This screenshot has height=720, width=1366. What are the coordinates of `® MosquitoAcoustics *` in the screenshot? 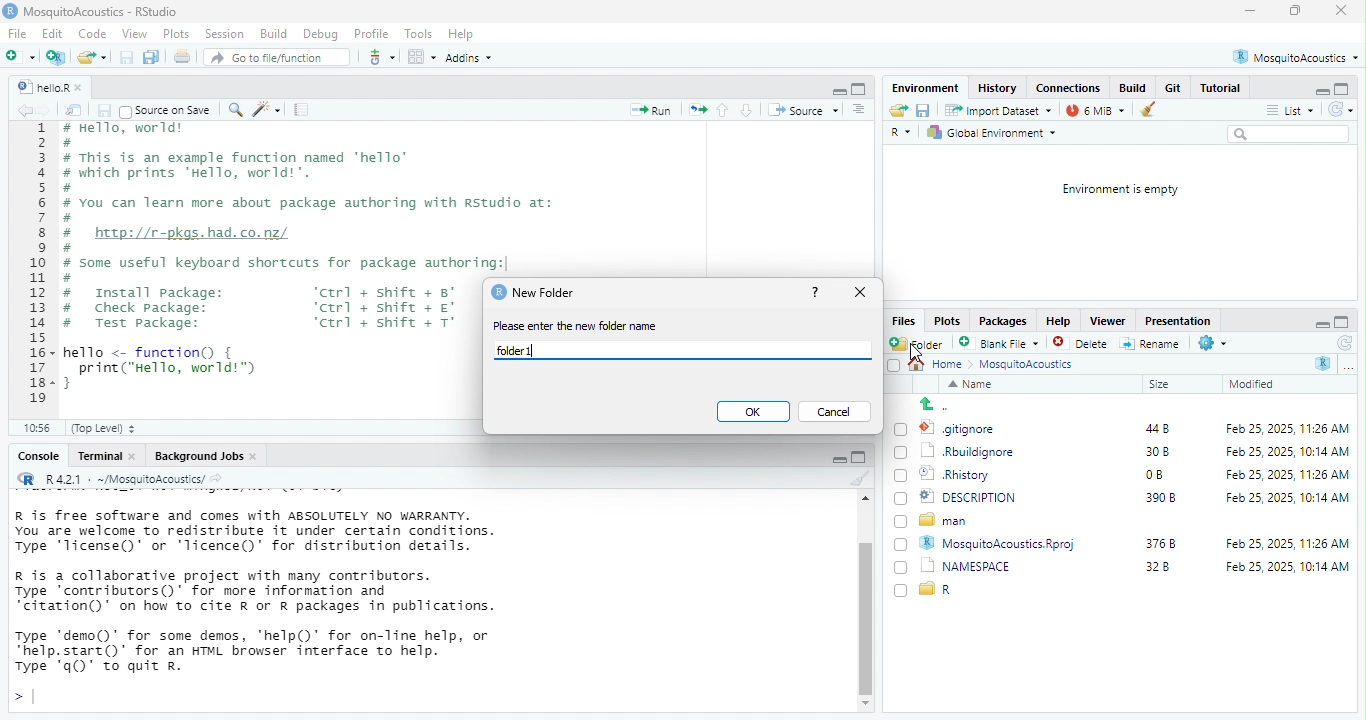 It's located at (1298, 56).